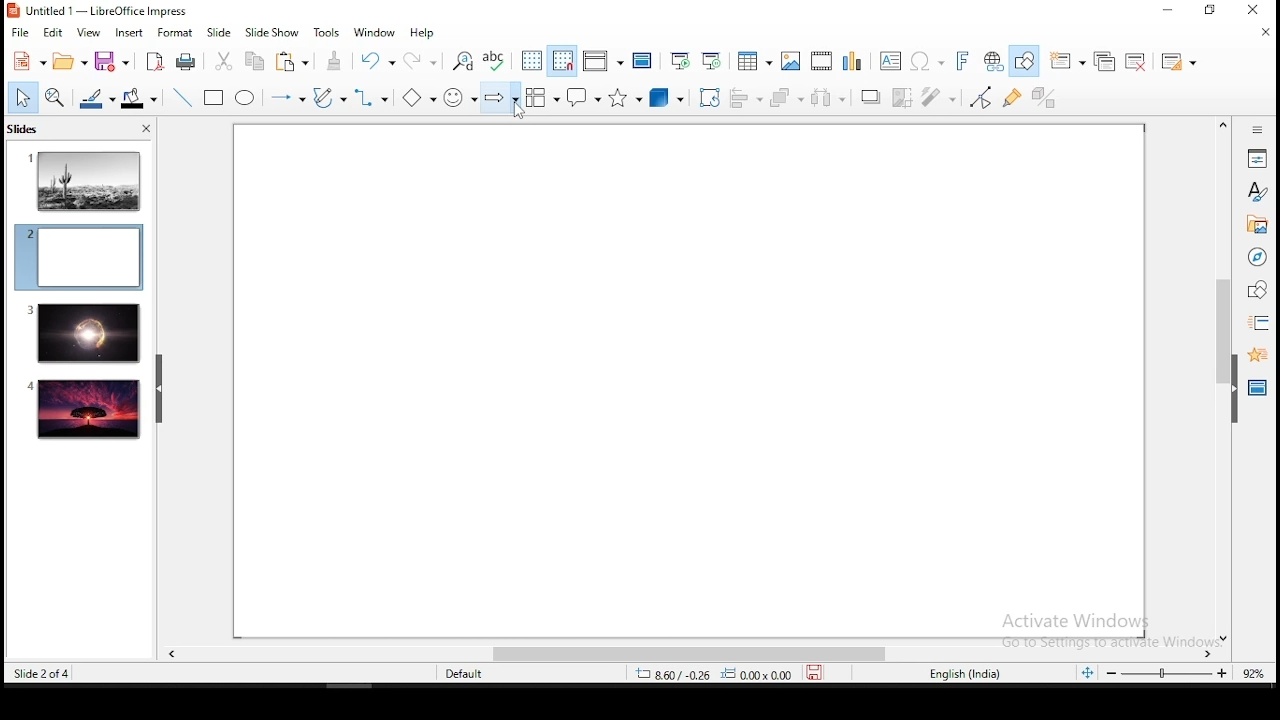 The width and height of the screenshot is (1280, 720). Describe the element at coordinates (1101, 626) in the screenshot. I see `` at that location.